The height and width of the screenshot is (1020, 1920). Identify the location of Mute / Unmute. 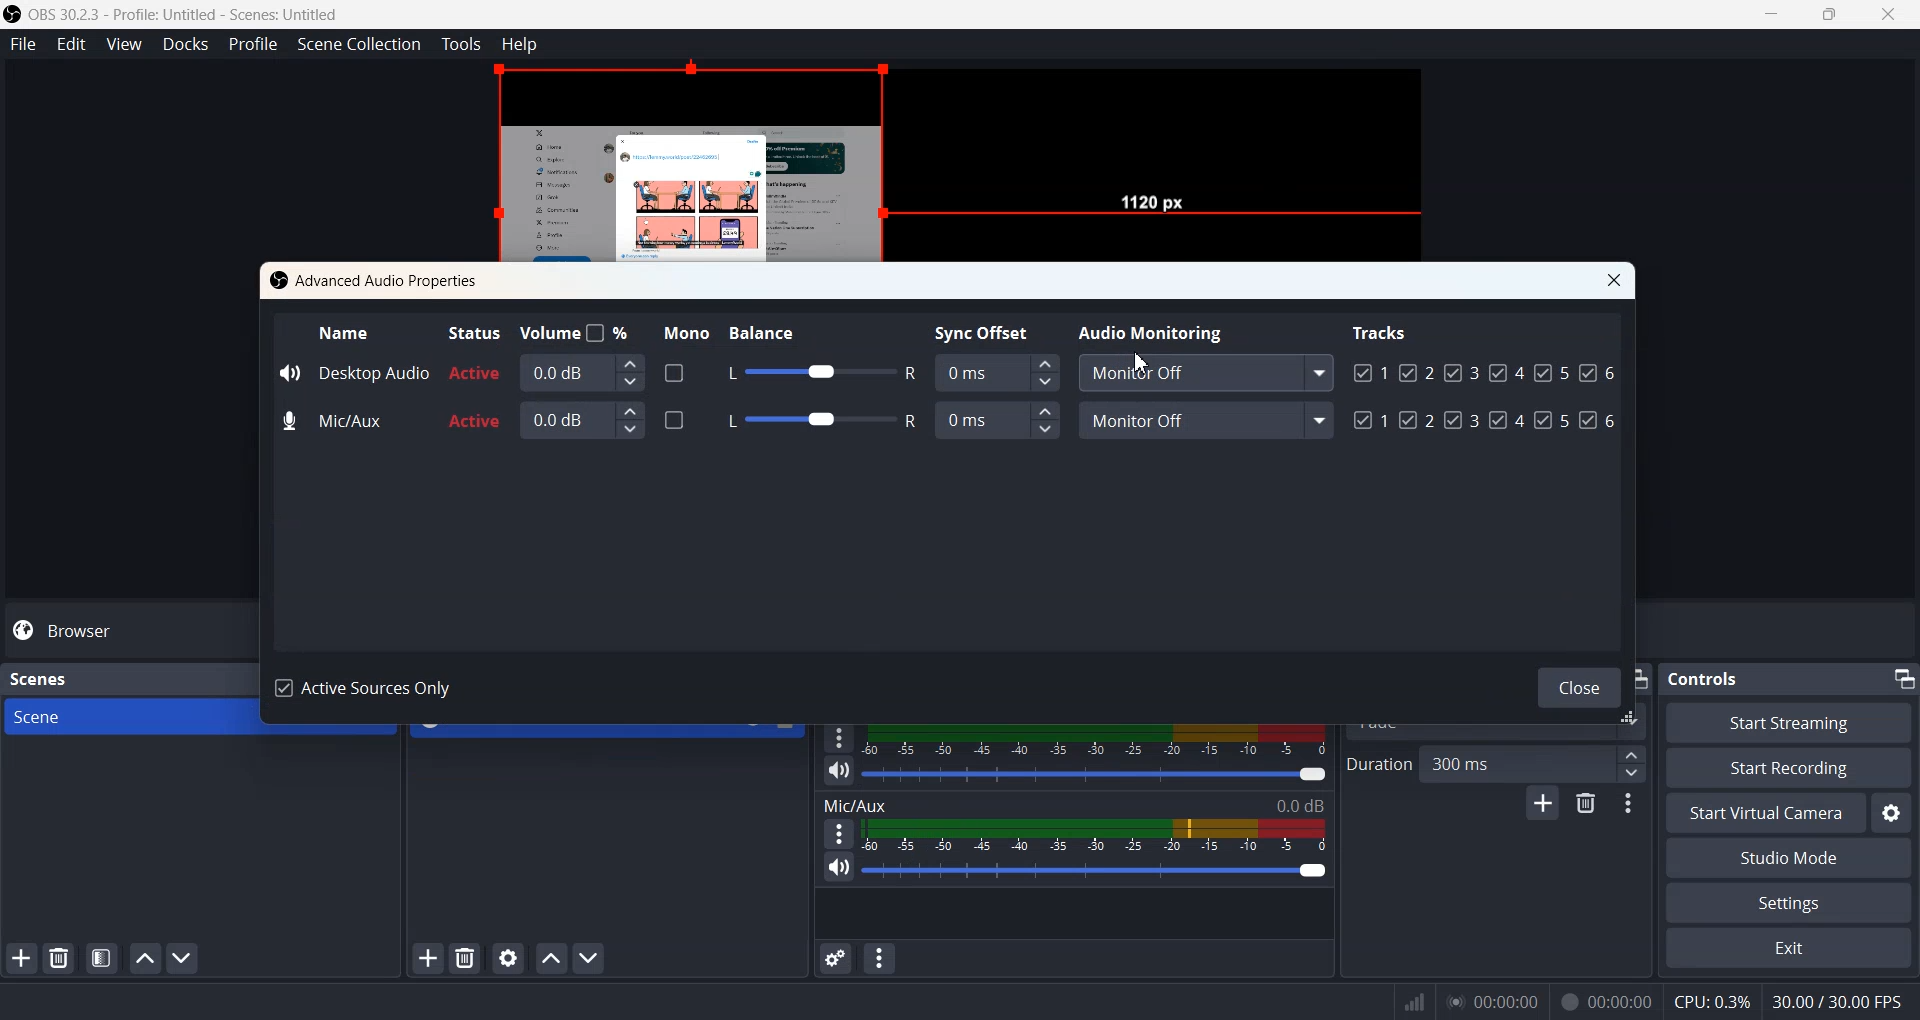
(839, 770).